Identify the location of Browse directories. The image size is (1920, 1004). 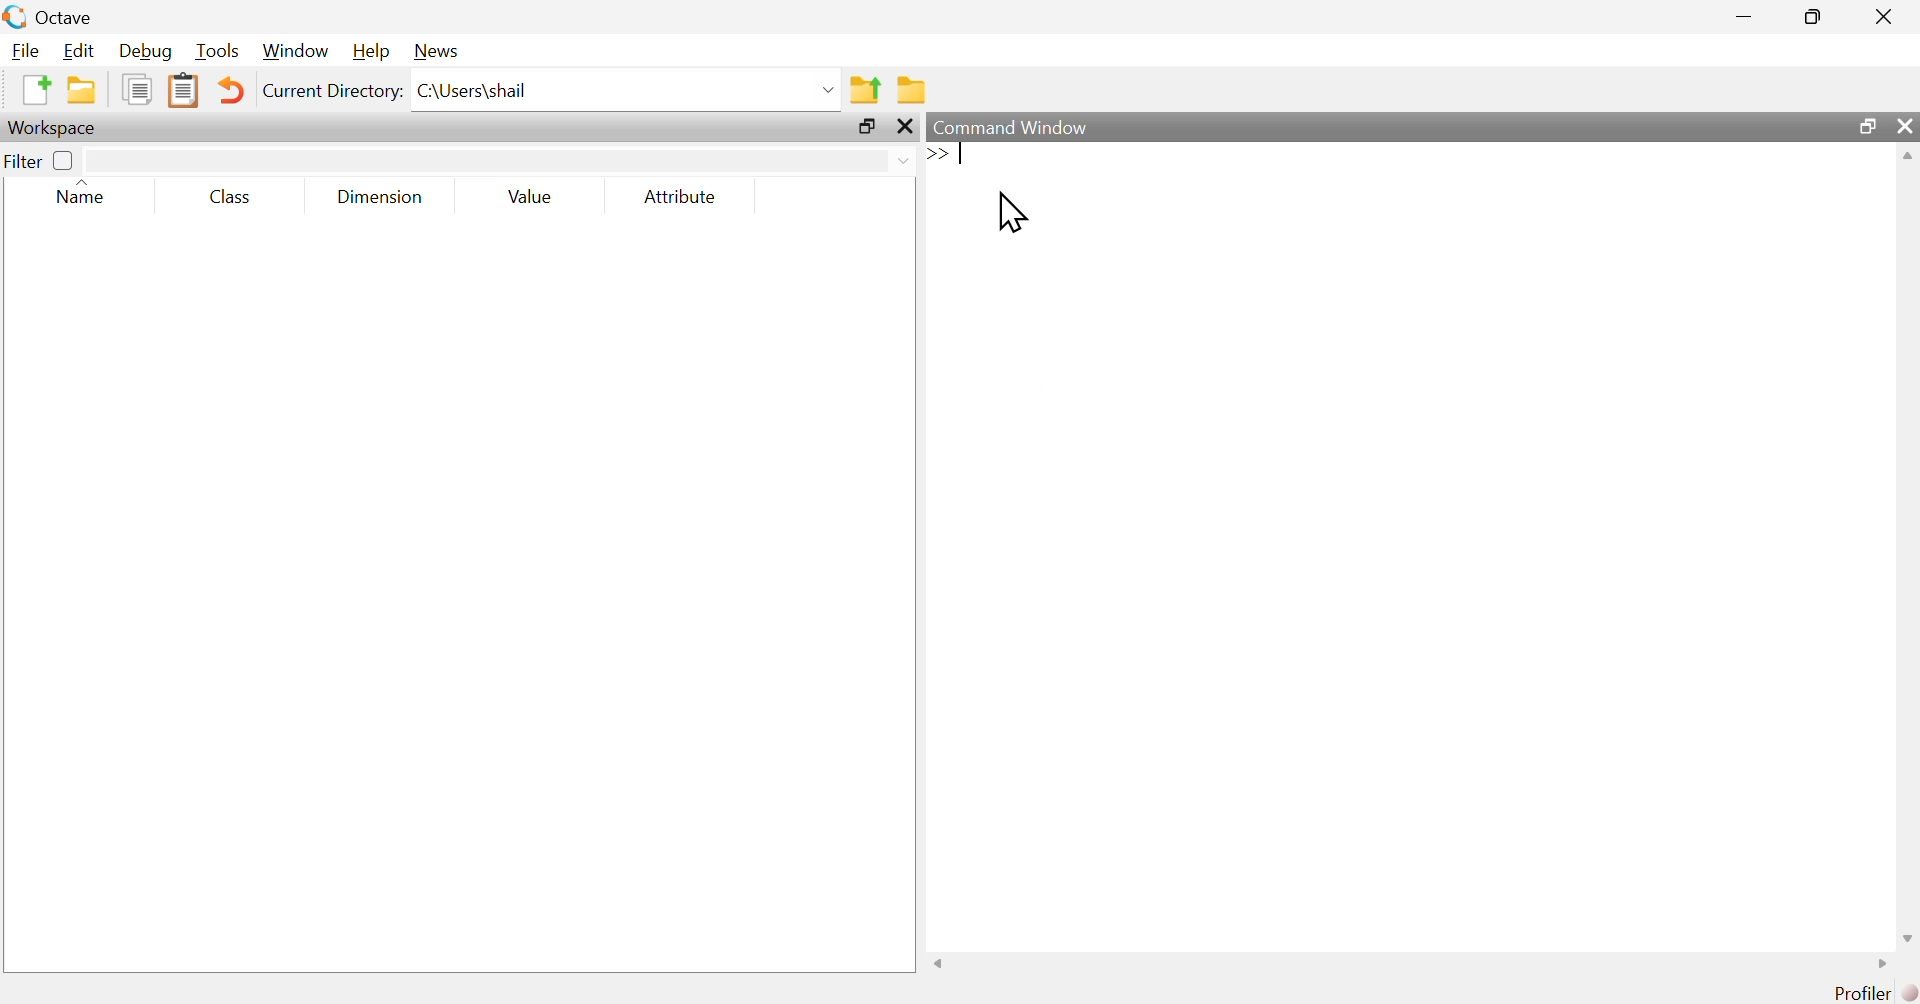
(911, 89).